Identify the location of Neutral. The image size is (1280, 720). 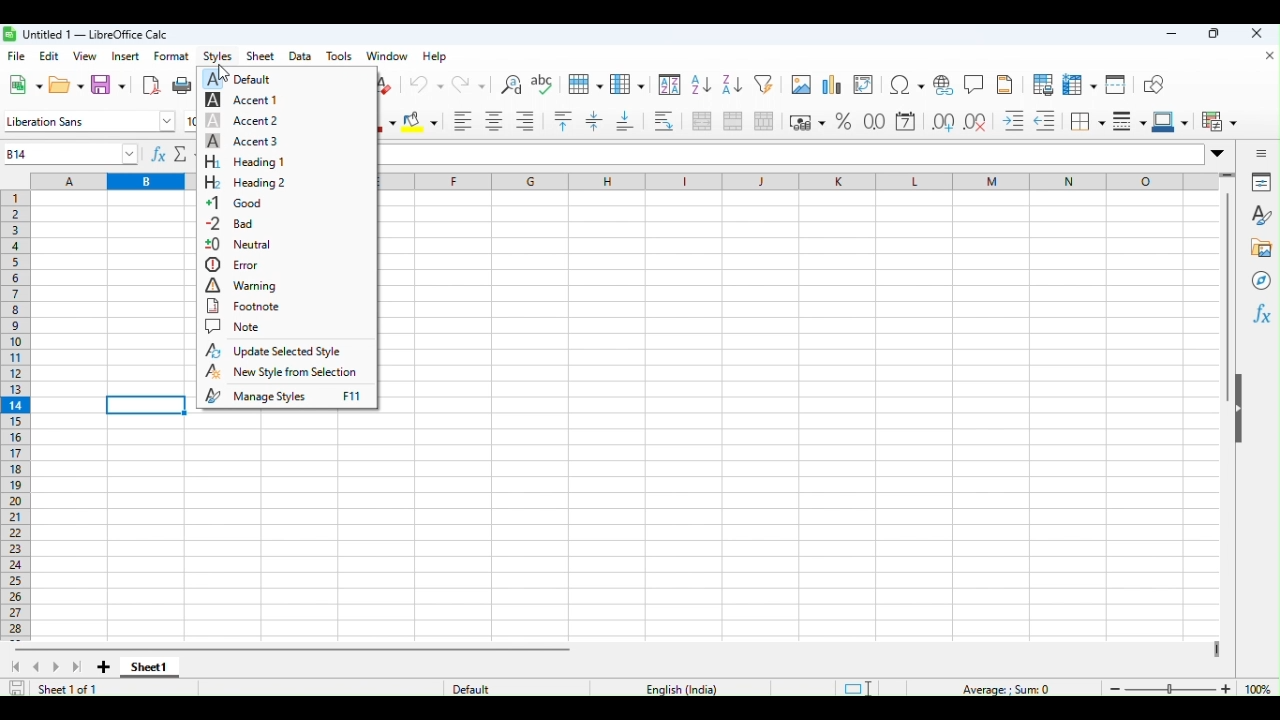
(243, 245).